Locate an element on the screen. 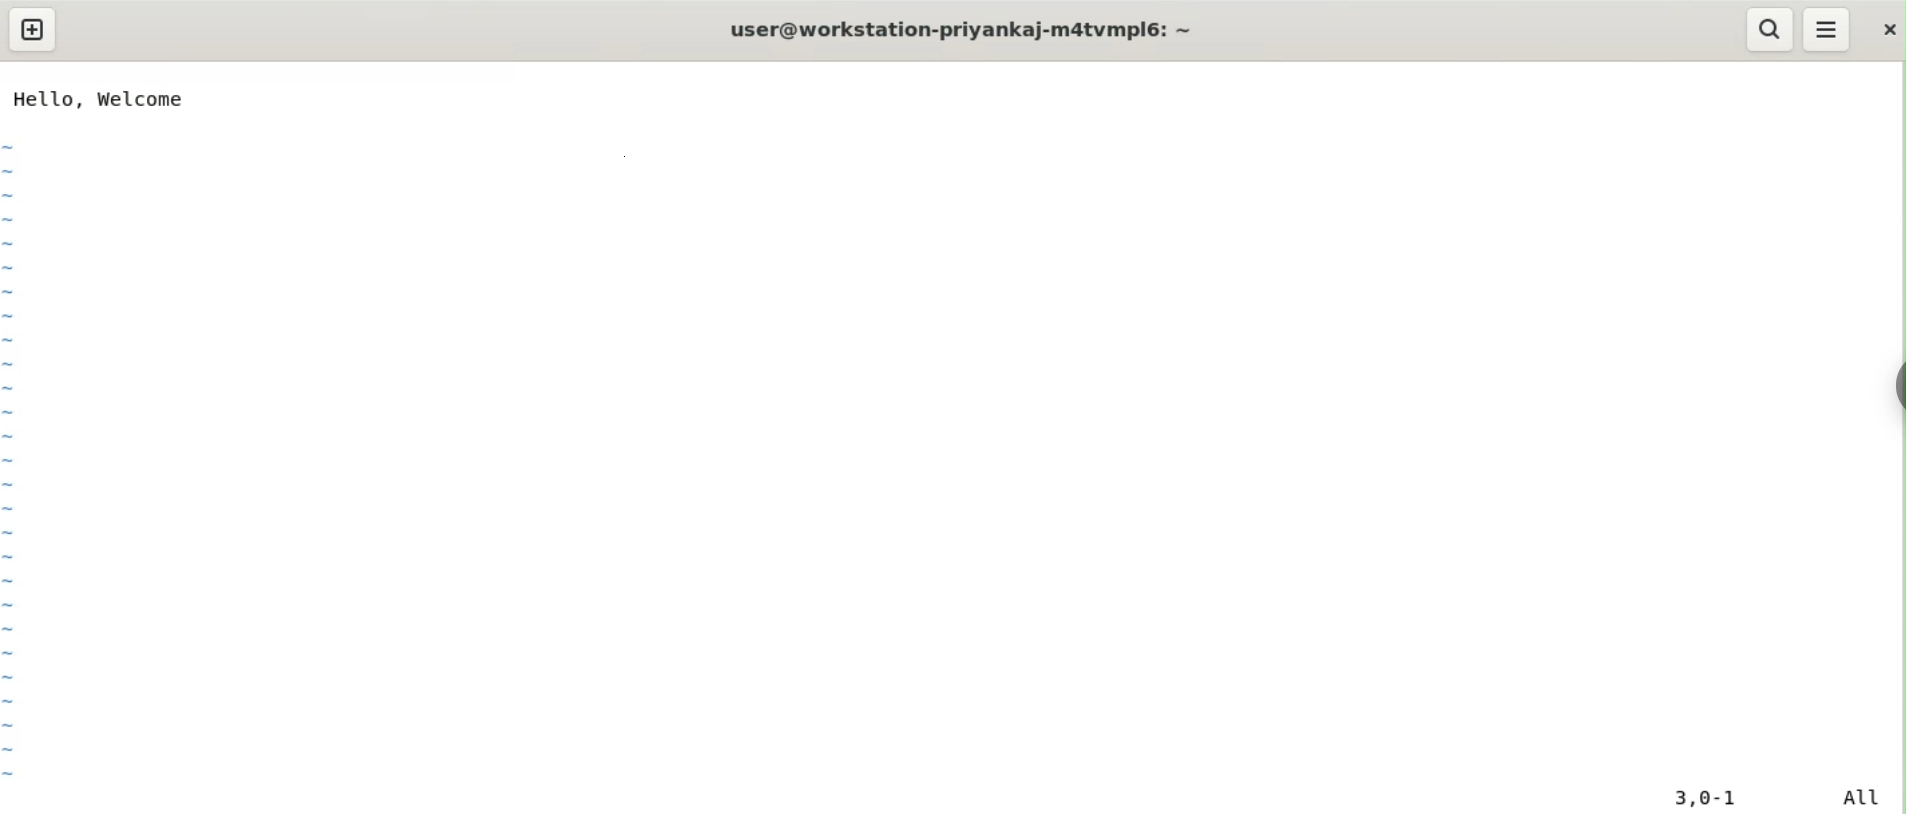 Image resolution: width=1906 pixels, height=814 pixels. user@workstation-priyankaj-m4tvmplé: ~ is located at coordinates (966, 32).